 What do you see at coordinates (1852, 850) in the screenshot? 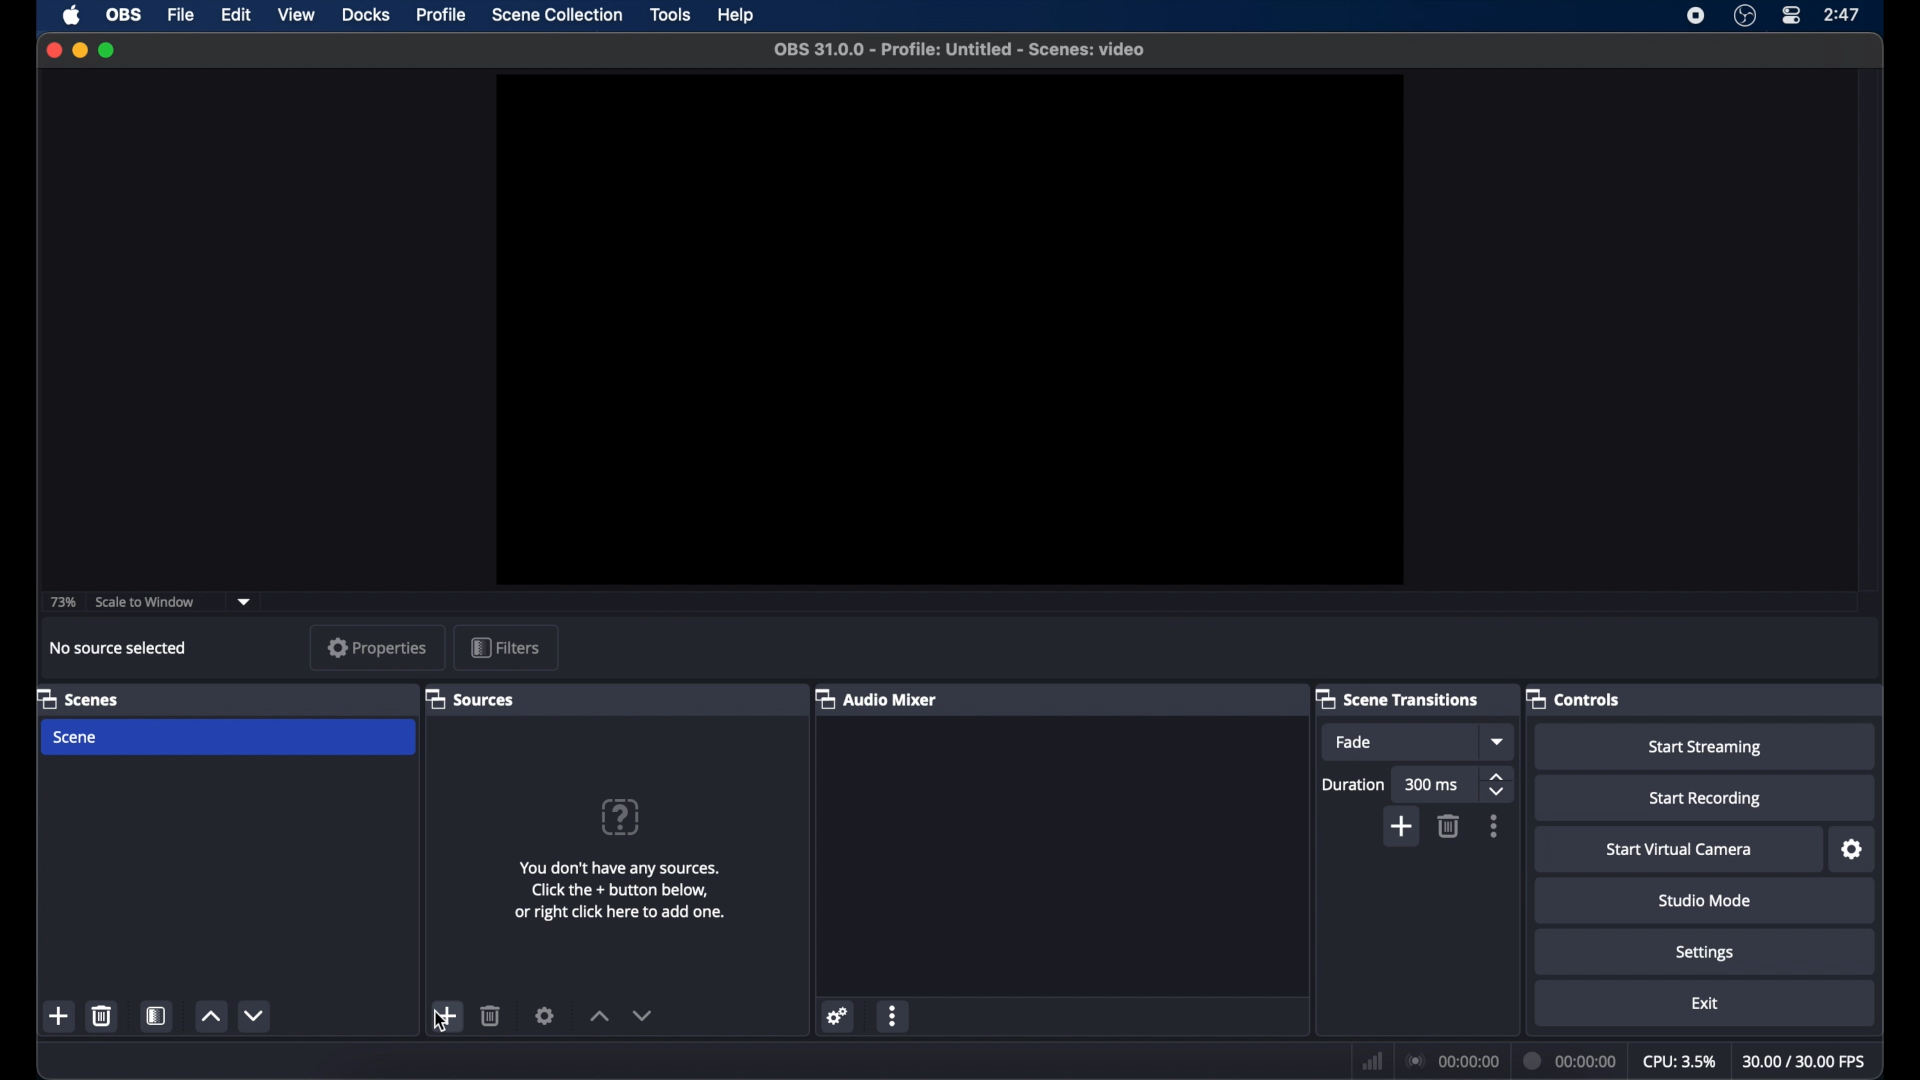
I see `settings` at bounding box center [1852, 850].